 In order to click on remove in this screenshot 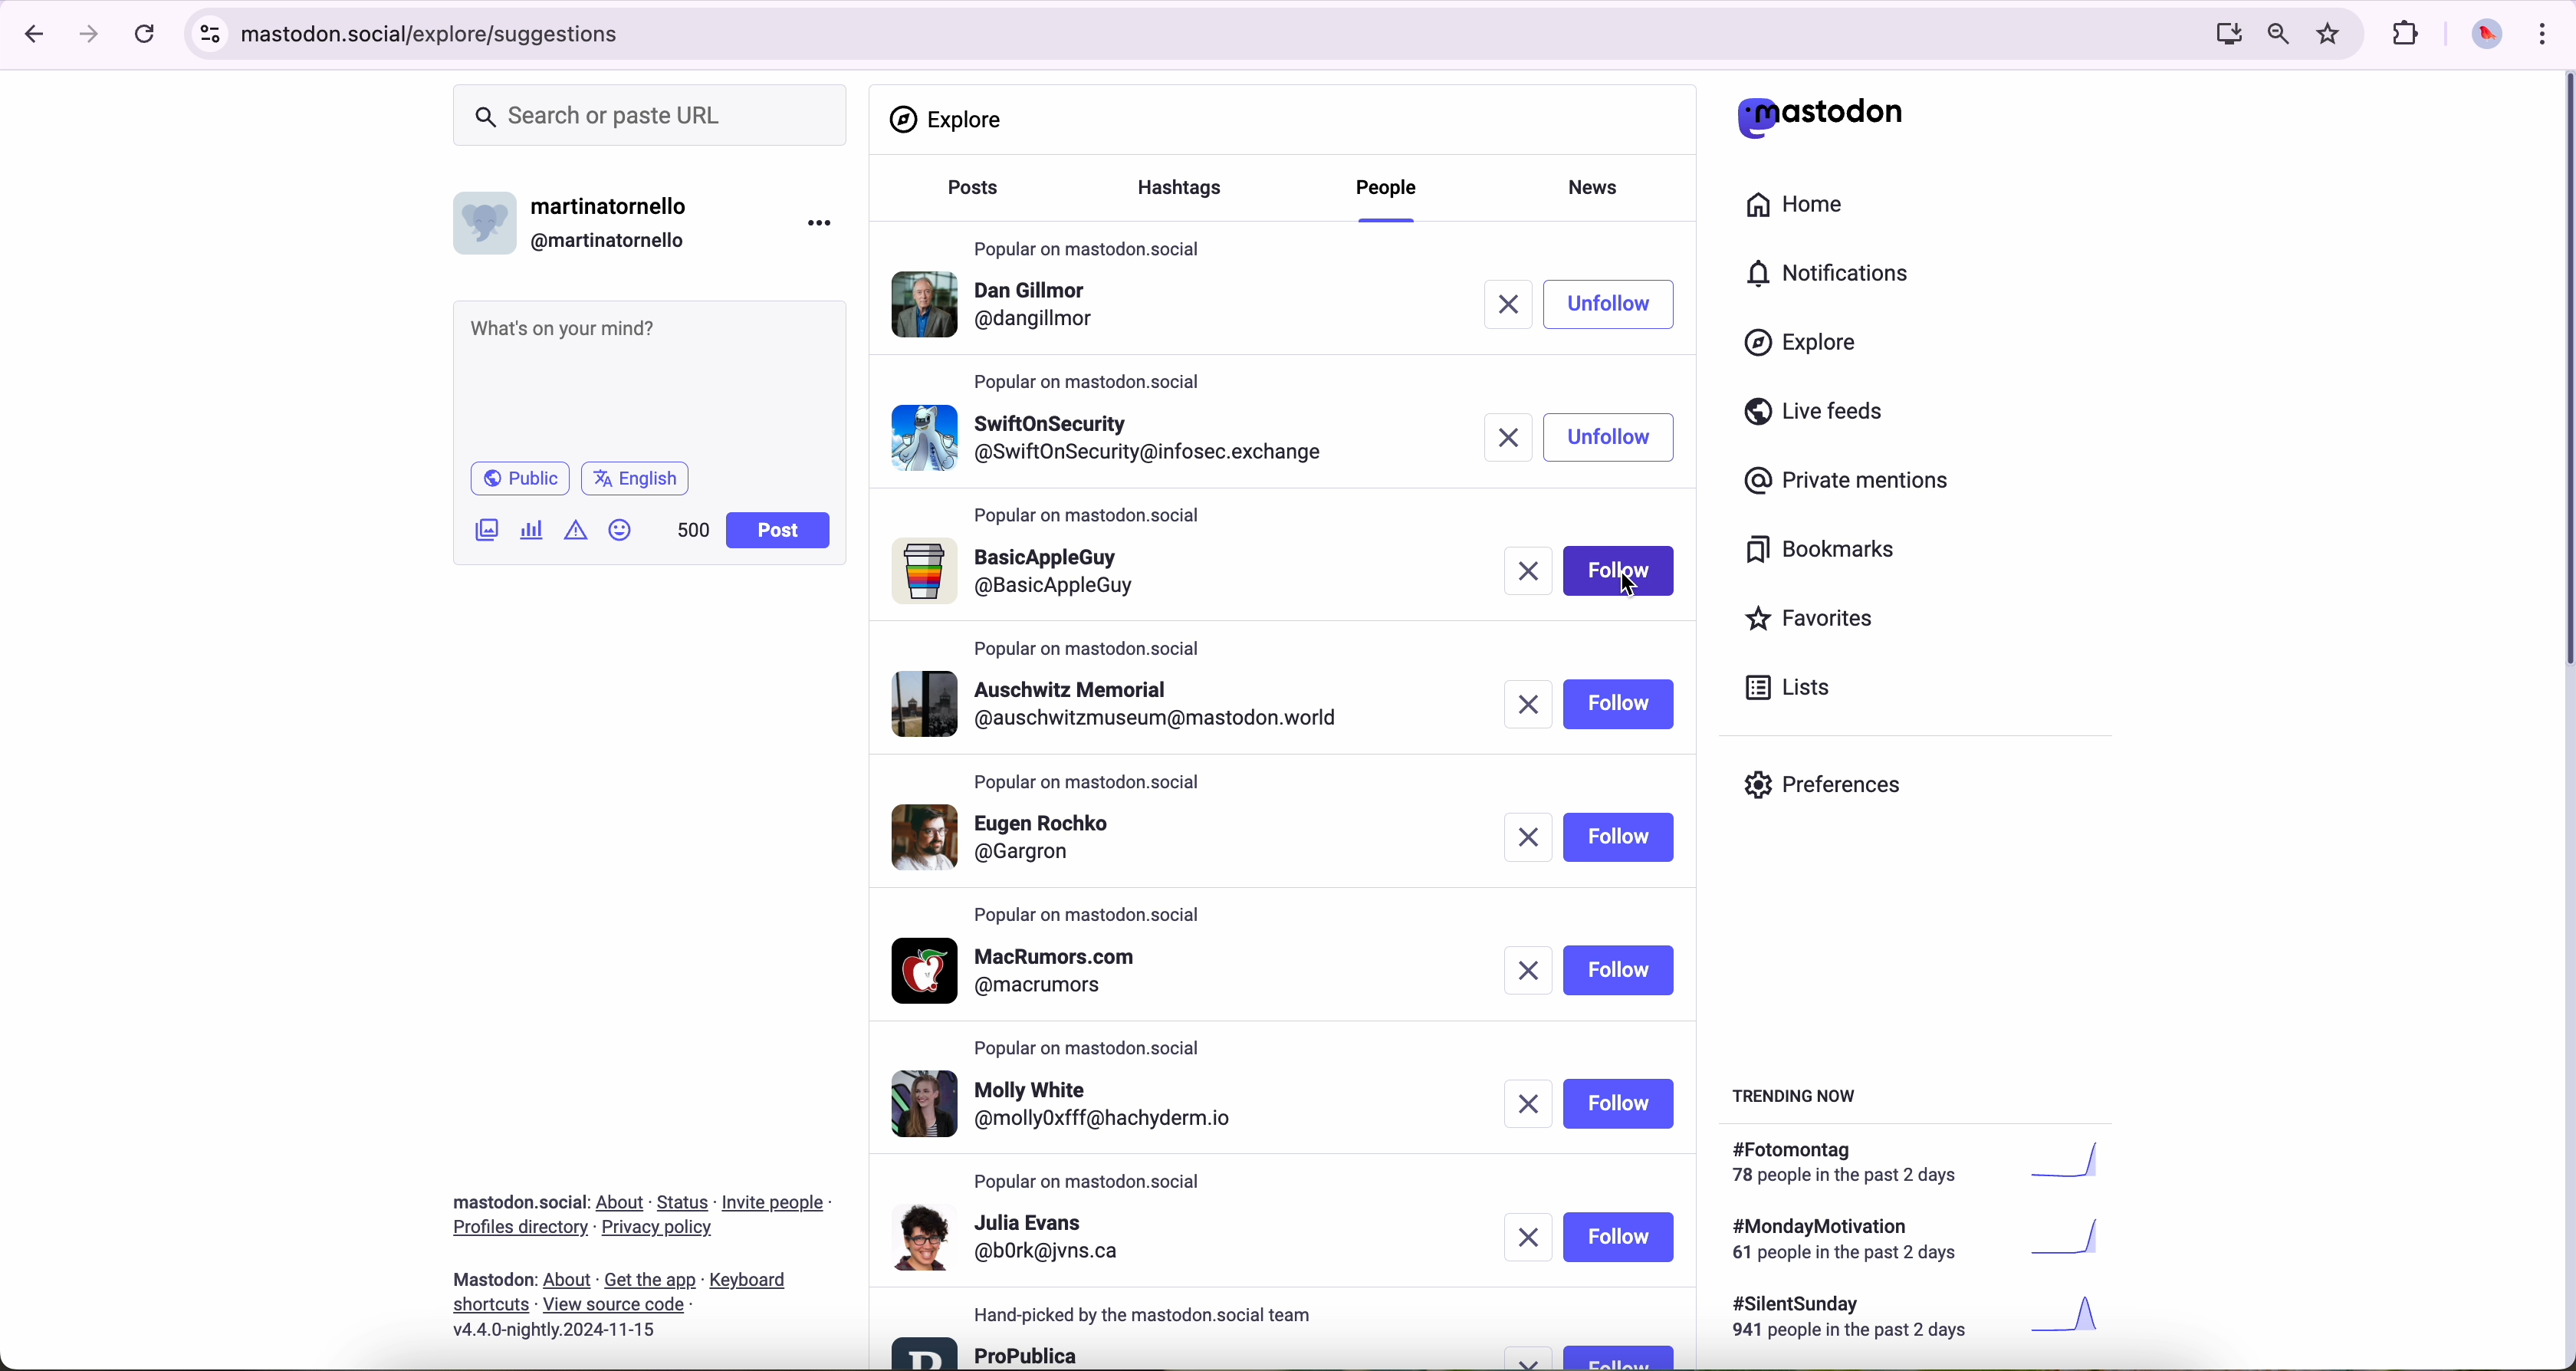, I will do `click(1525, 572)`.